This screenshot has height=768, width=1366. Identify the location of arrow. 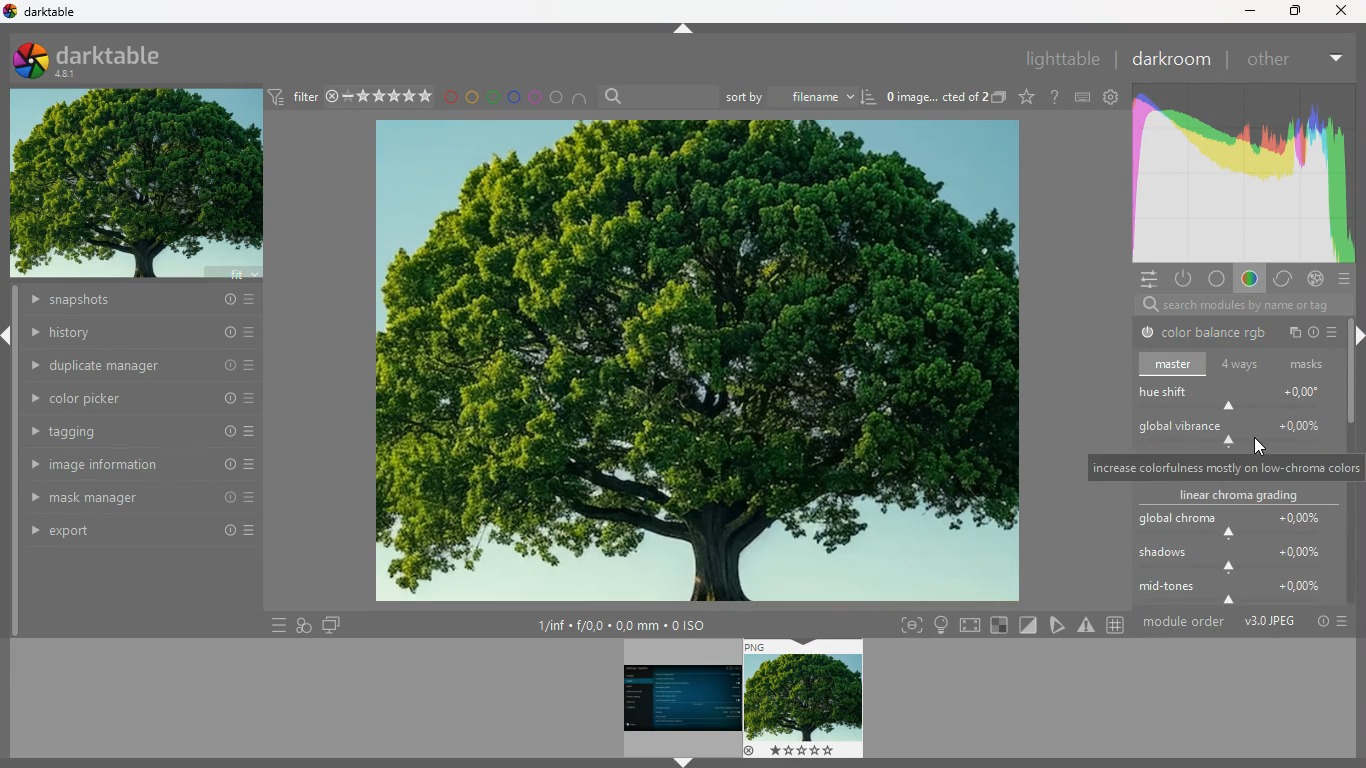
(684, 28).